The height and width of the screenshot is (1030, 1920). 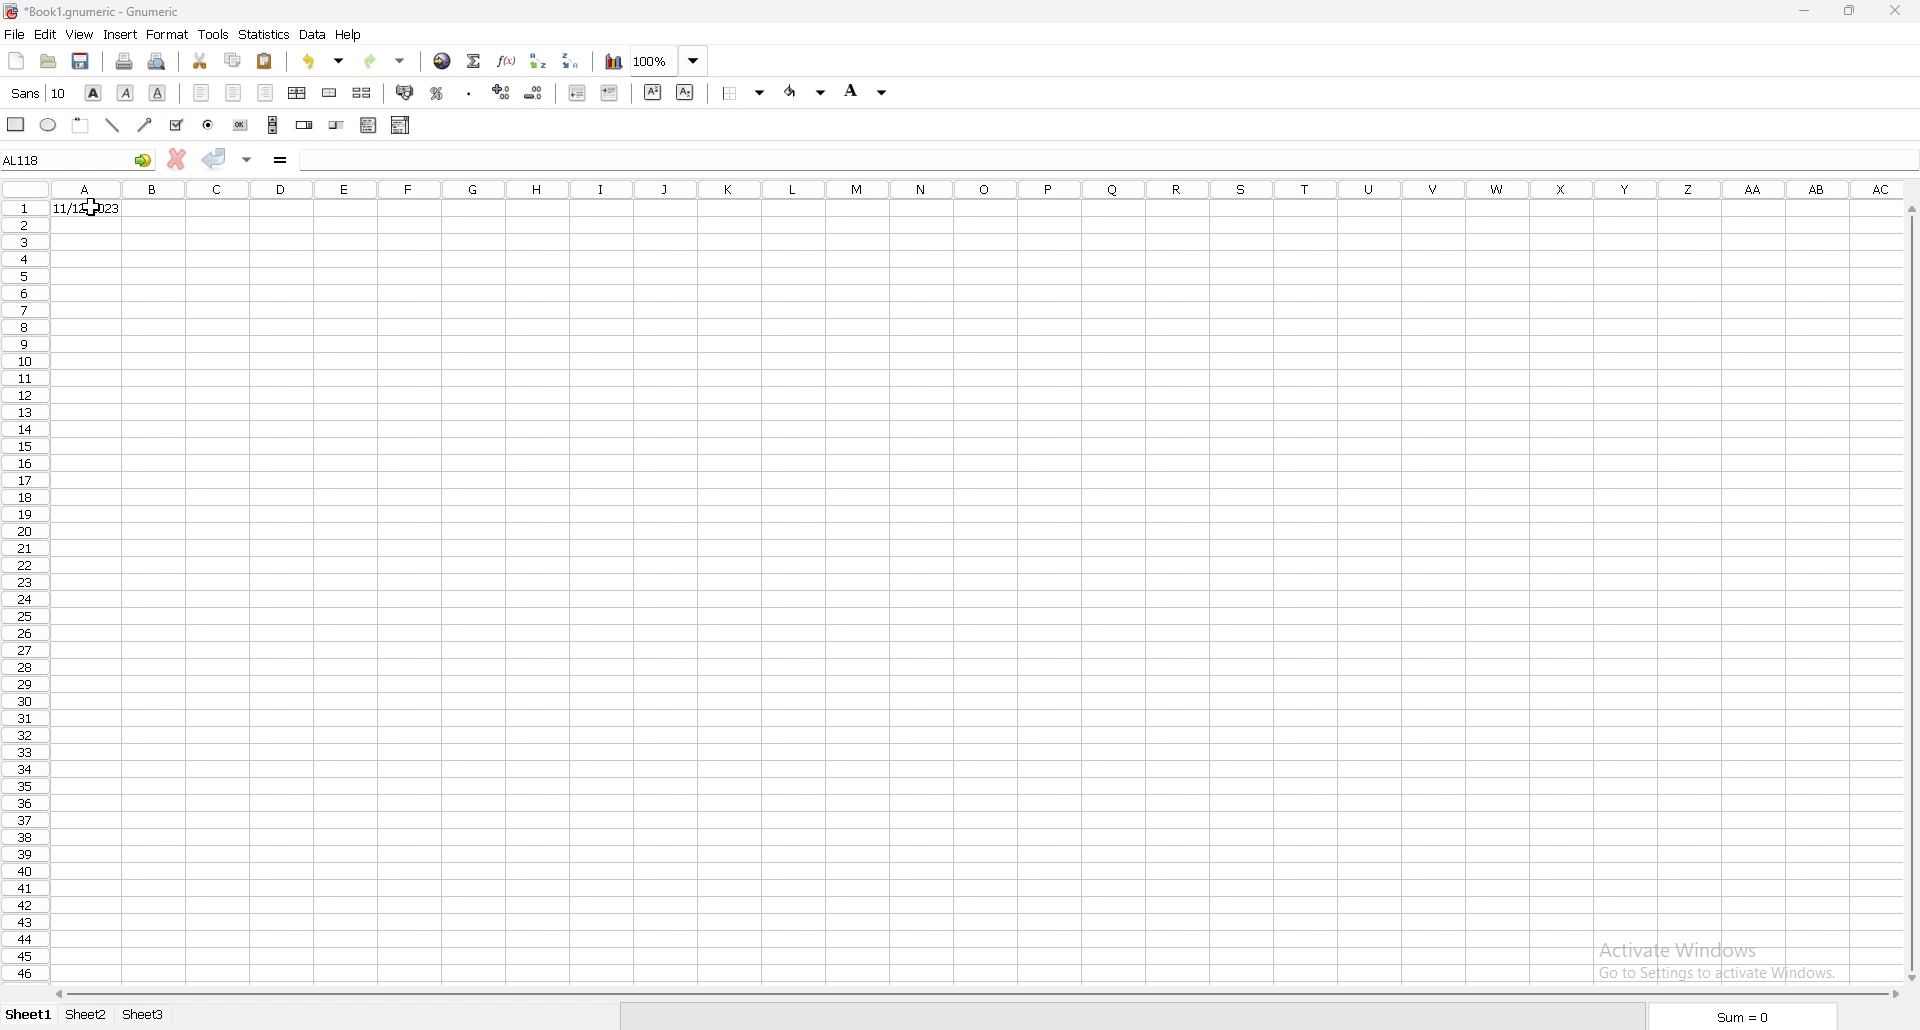 I want to click on foreground, so click(x=806, y=92).